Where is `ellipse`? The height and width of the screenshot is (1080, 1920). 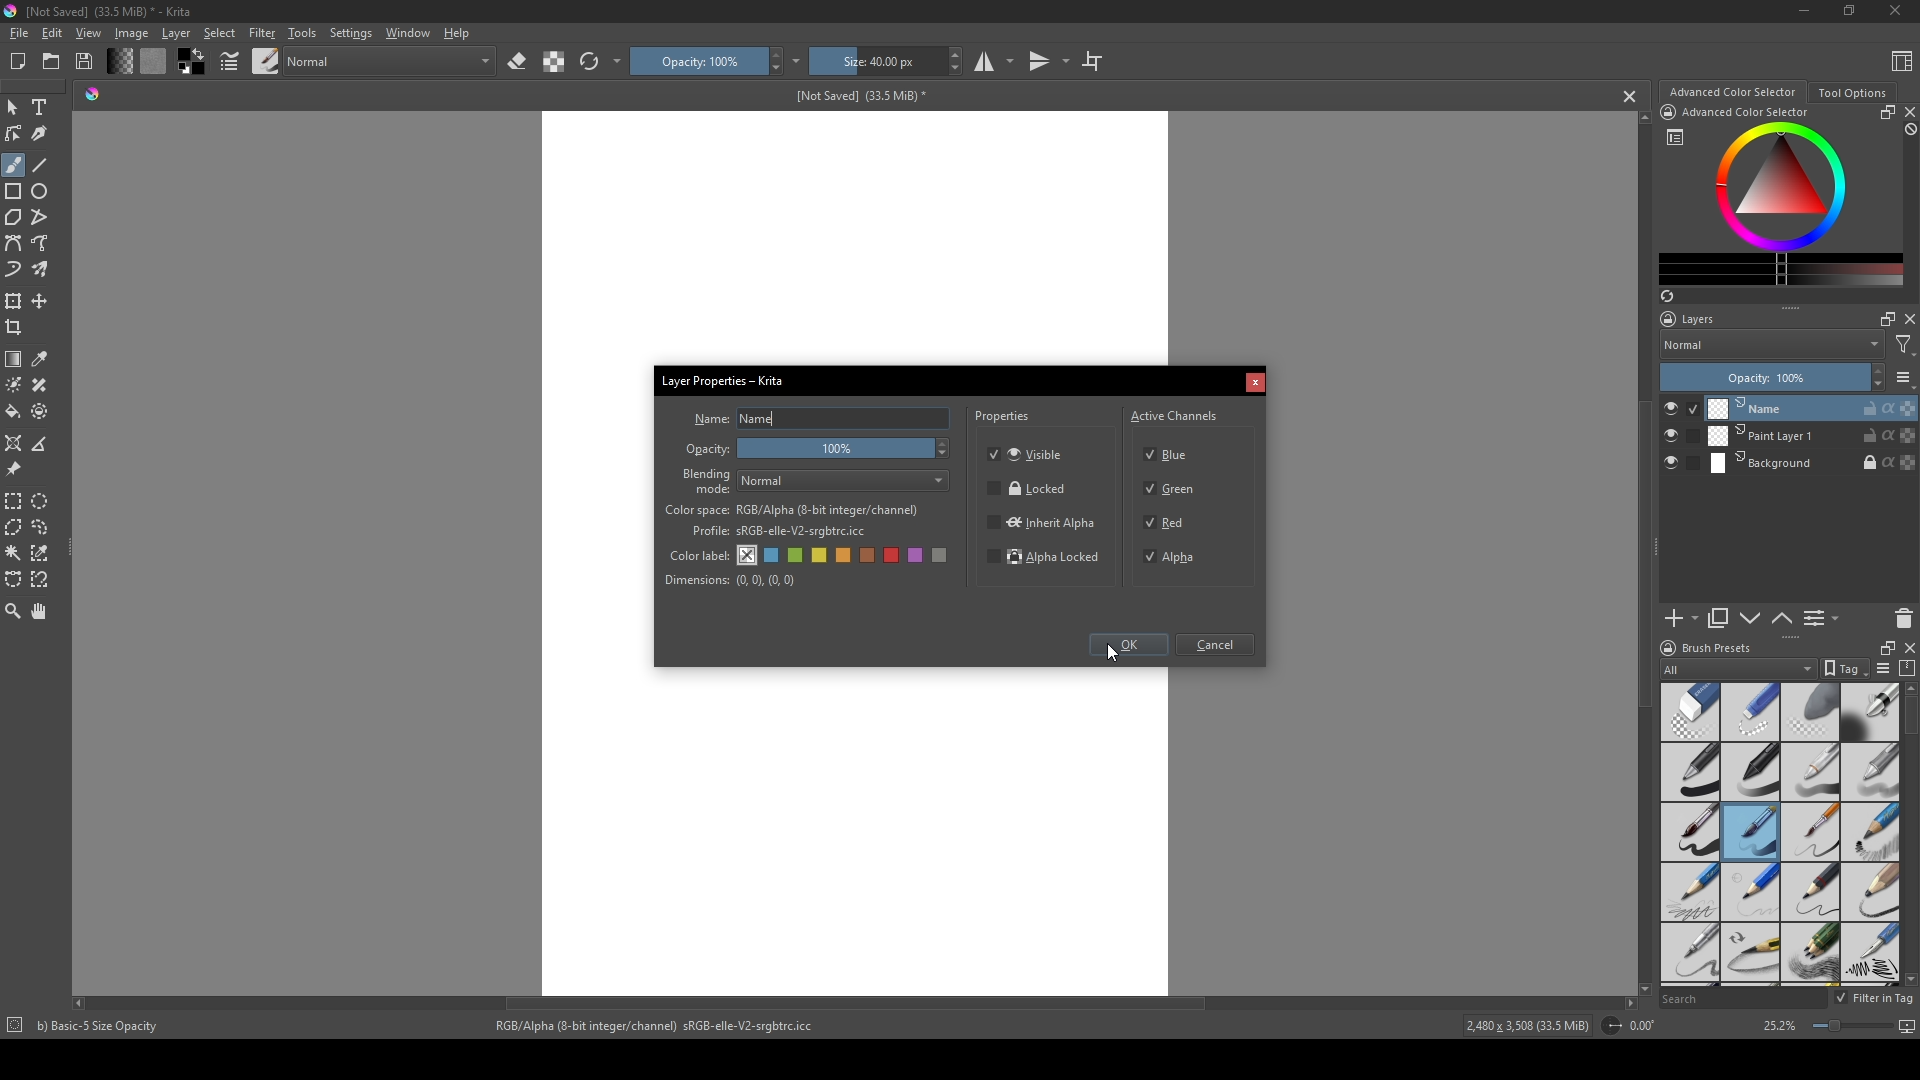 ellipse is located at coordinates (41, 191).